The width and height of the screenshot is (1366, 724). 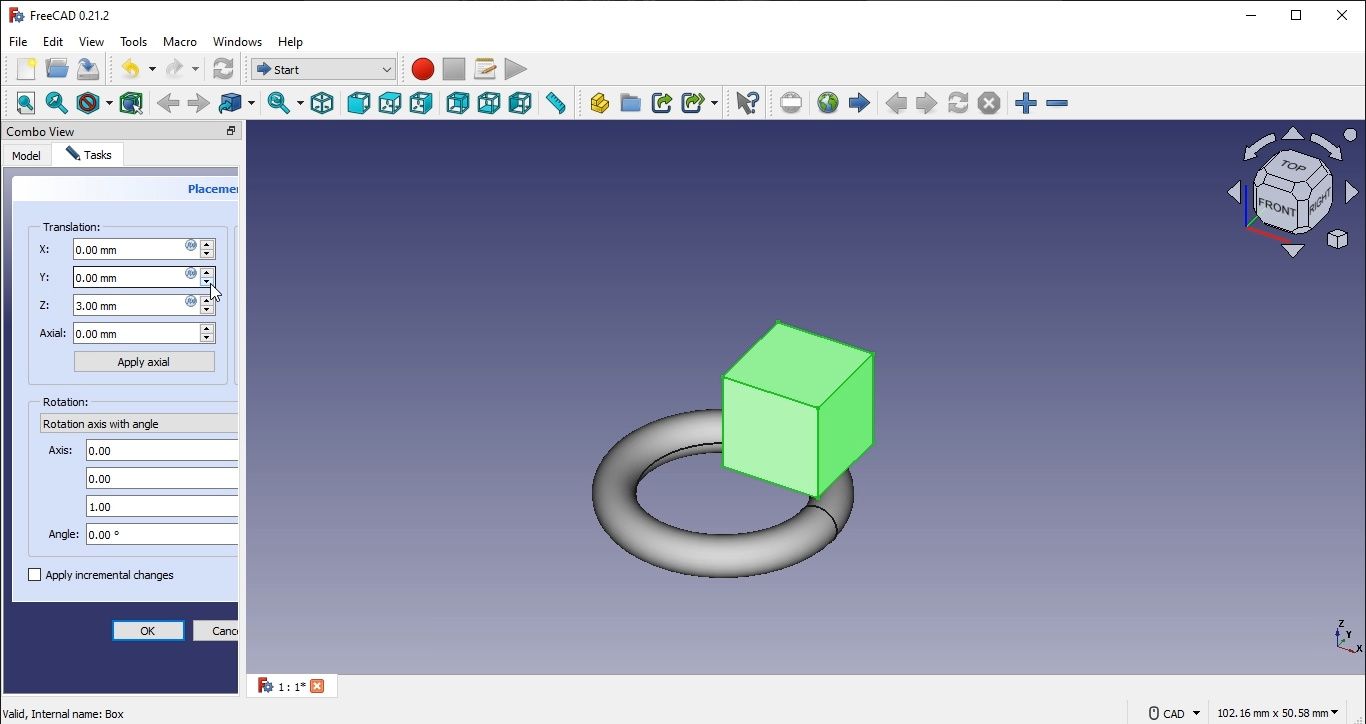 I want to click on ok, so click(x=148, y=630).